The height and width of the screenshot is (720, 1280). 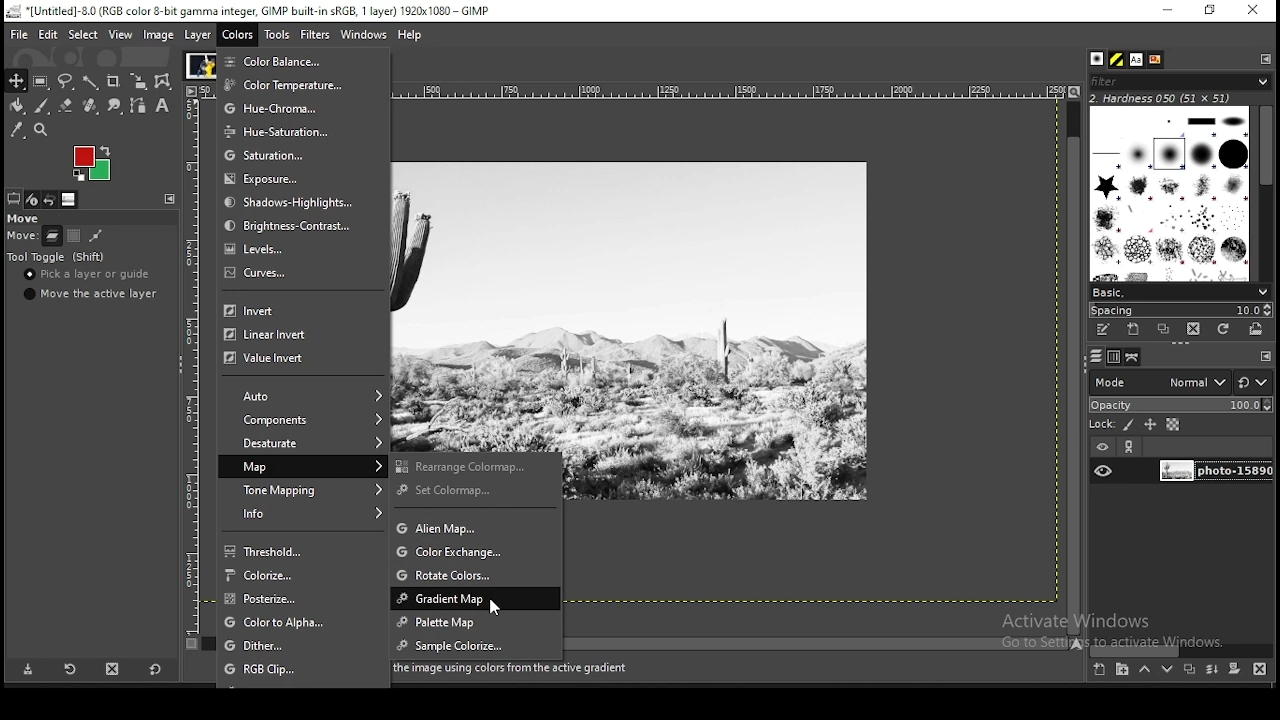 I want to click on move layer one step down, so click(x=1167, y=669).